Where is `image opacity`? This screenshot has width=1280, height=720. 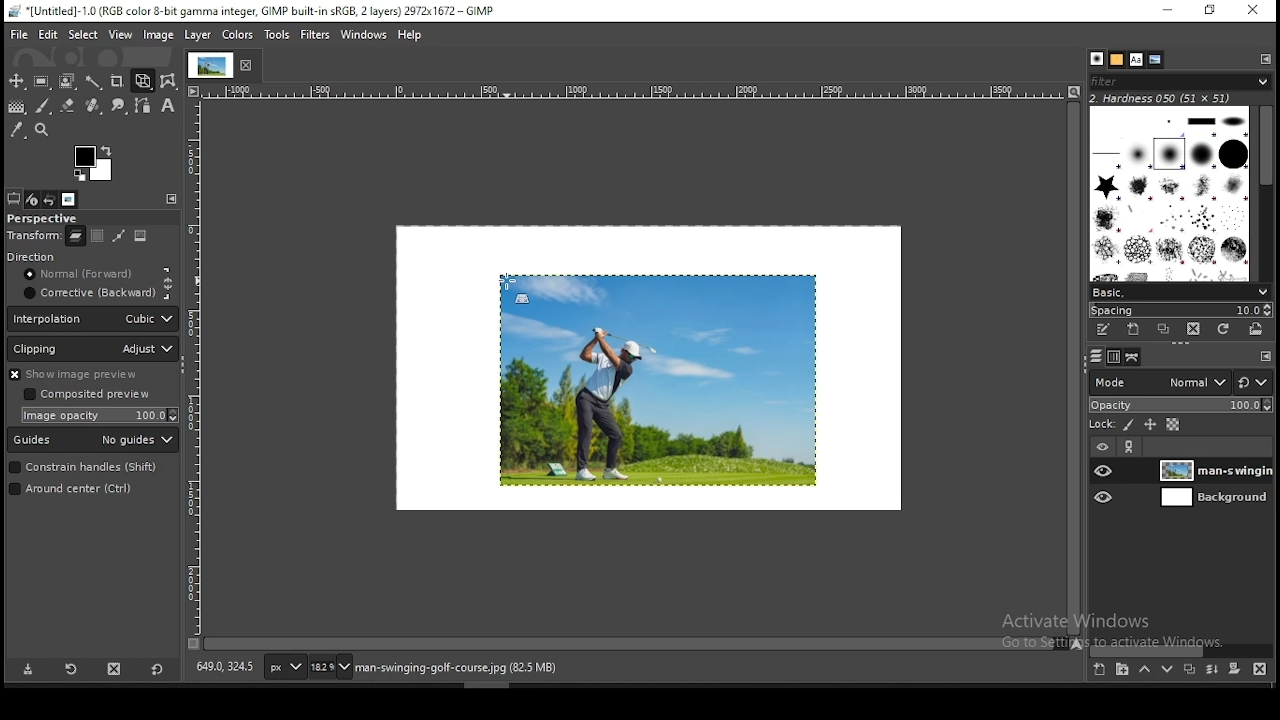 image opacity is located at coordinates (103, 415).